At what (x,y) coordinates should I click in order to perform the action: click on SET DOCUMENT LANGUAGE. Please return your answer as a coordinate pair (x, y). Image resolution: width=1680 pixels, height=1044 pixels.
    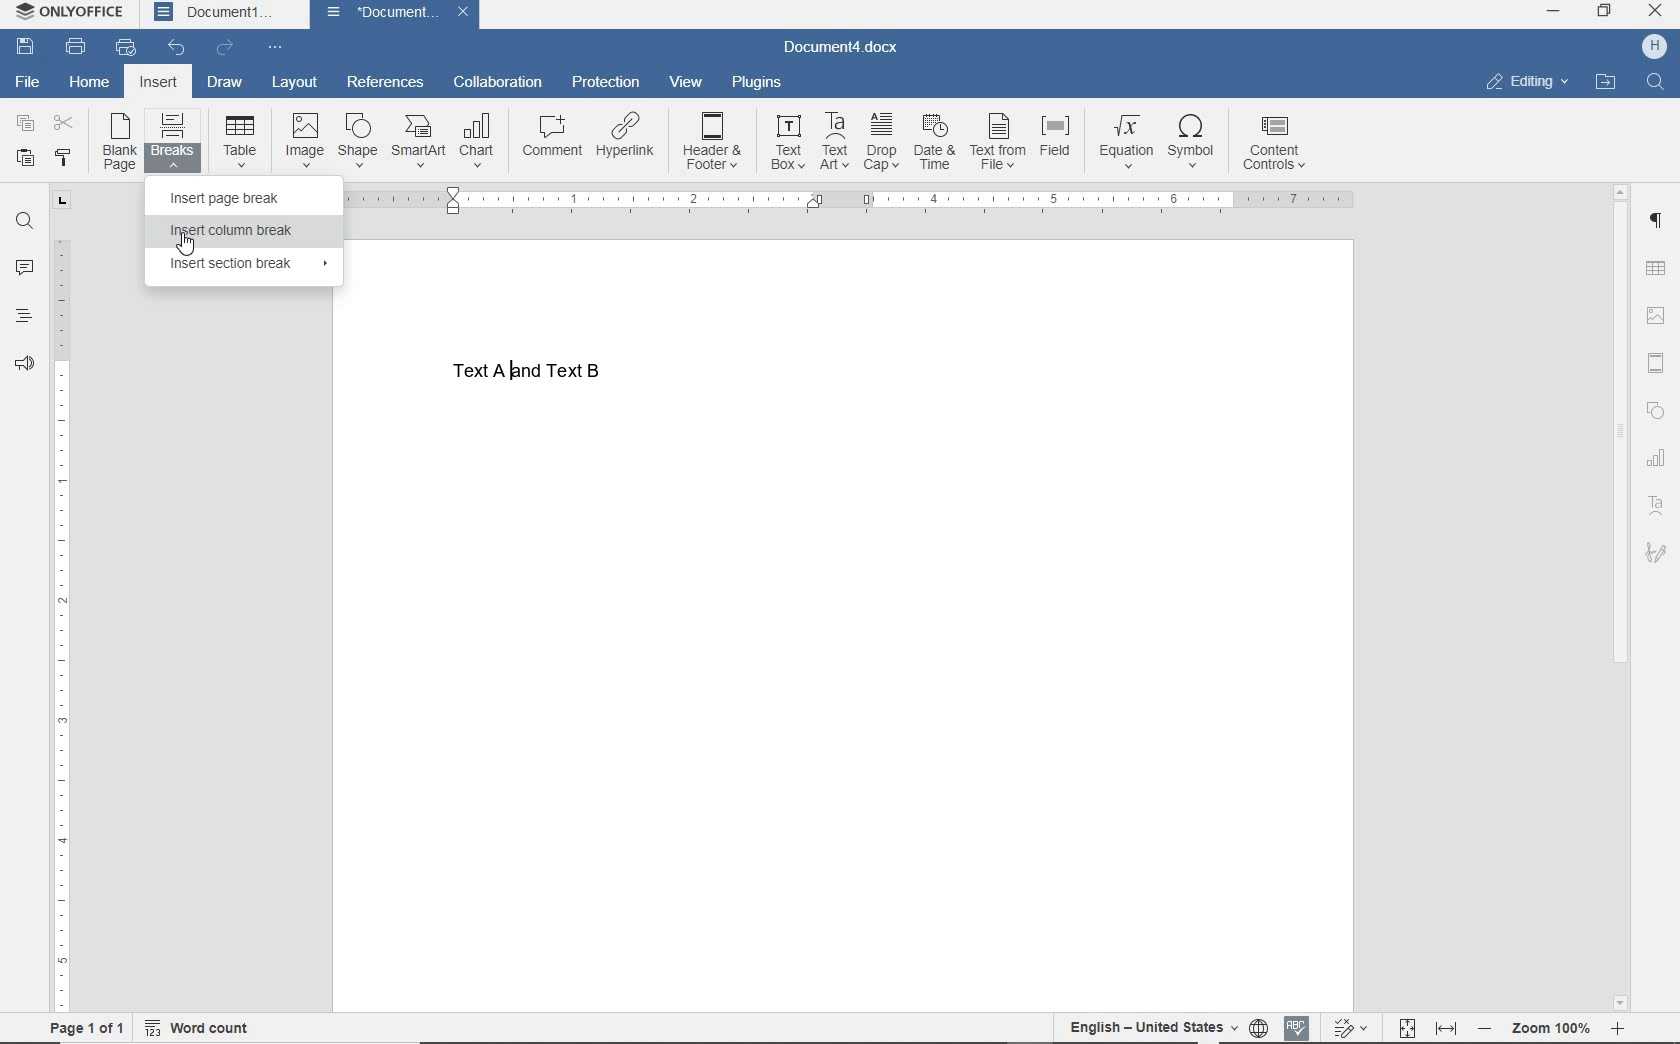
    Looking at the image, I should click on (1258, 1025).